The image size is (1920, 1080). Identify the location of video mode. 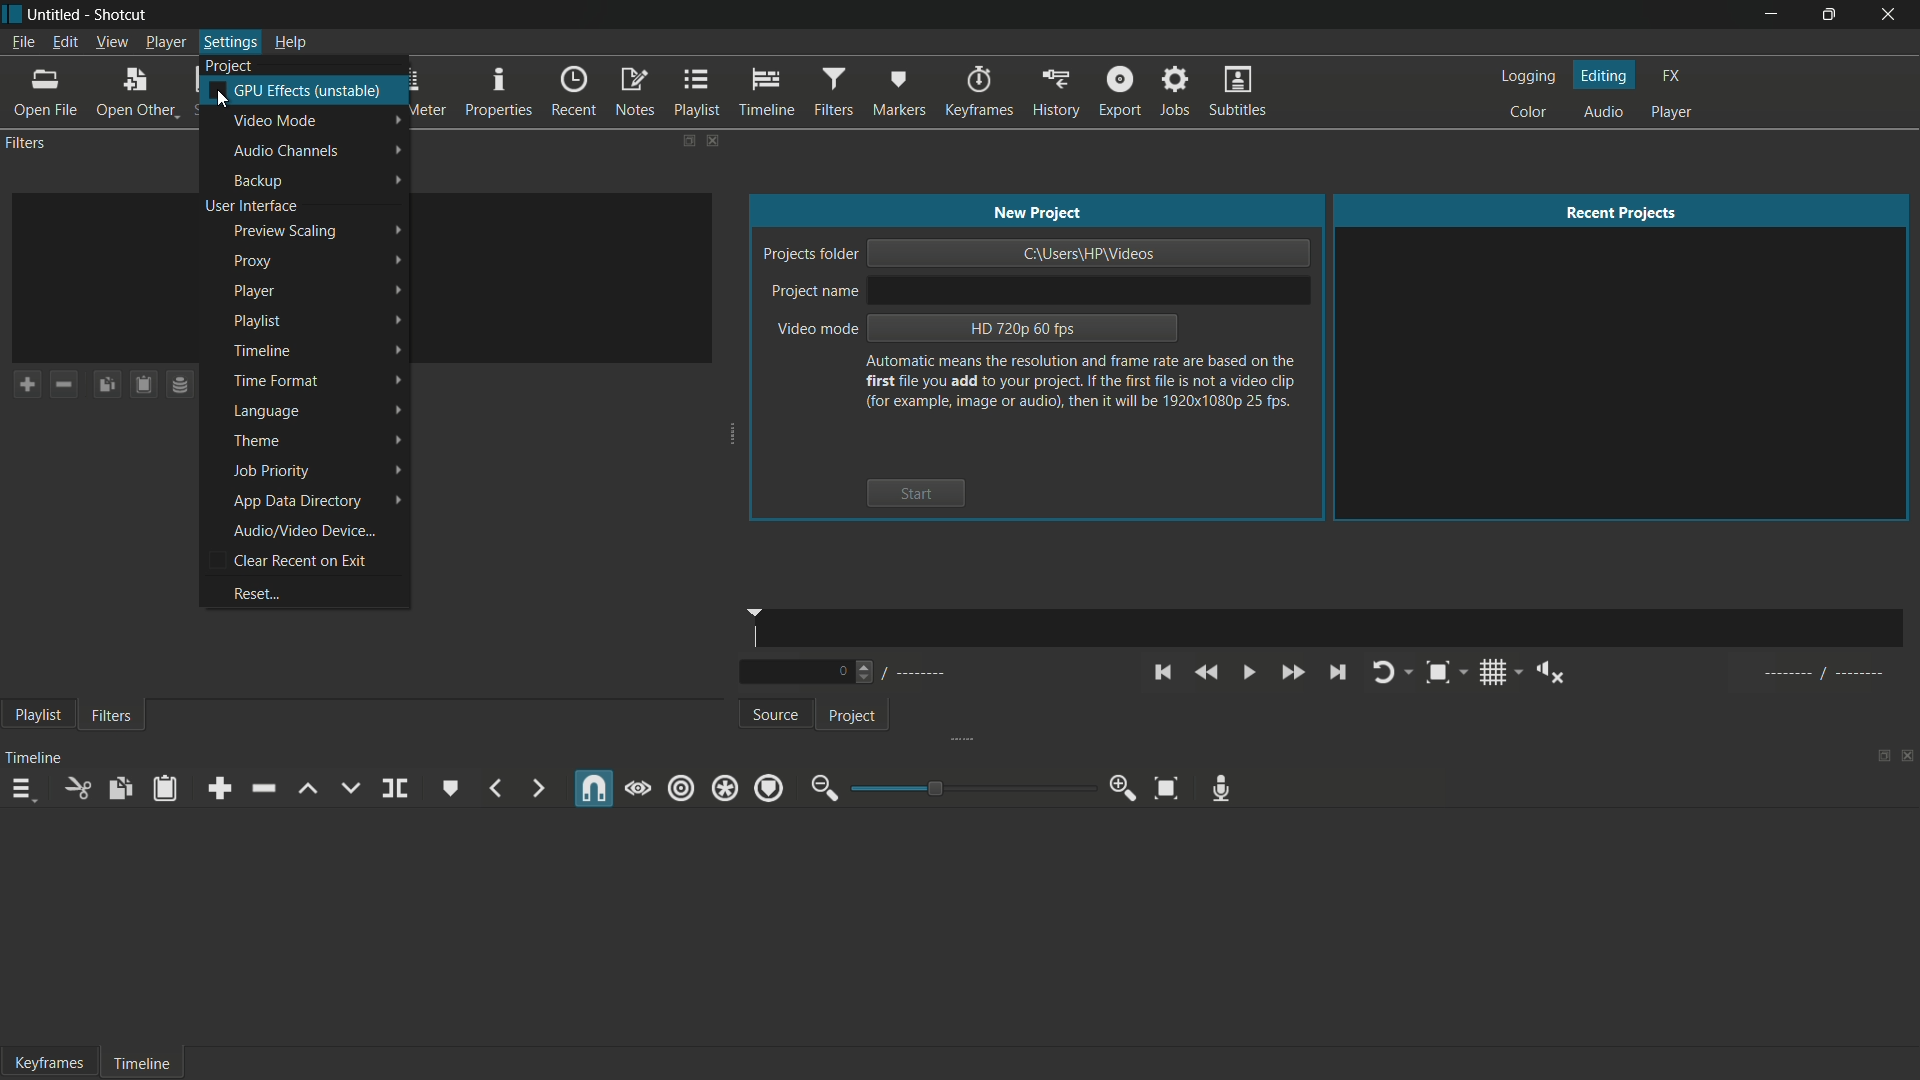
(277, 122).